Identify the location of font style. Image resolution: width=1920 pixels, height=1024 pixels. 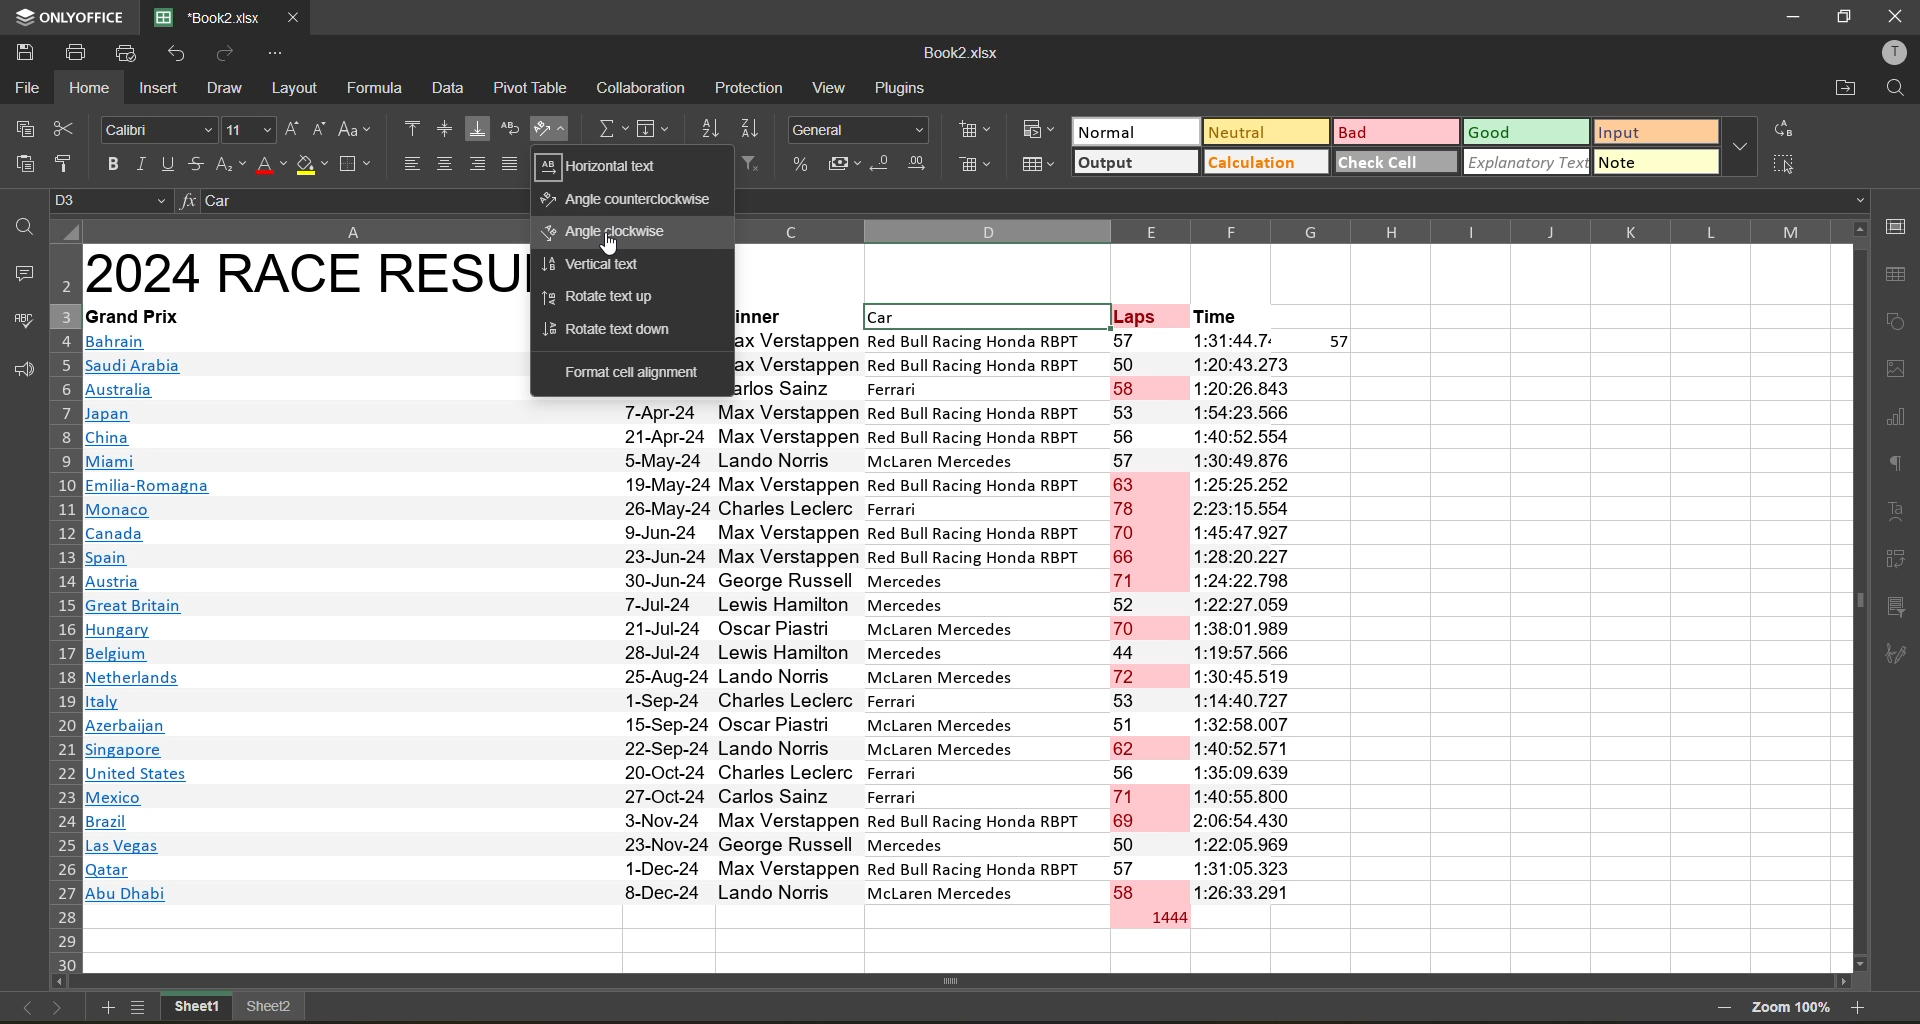
(160, 129).